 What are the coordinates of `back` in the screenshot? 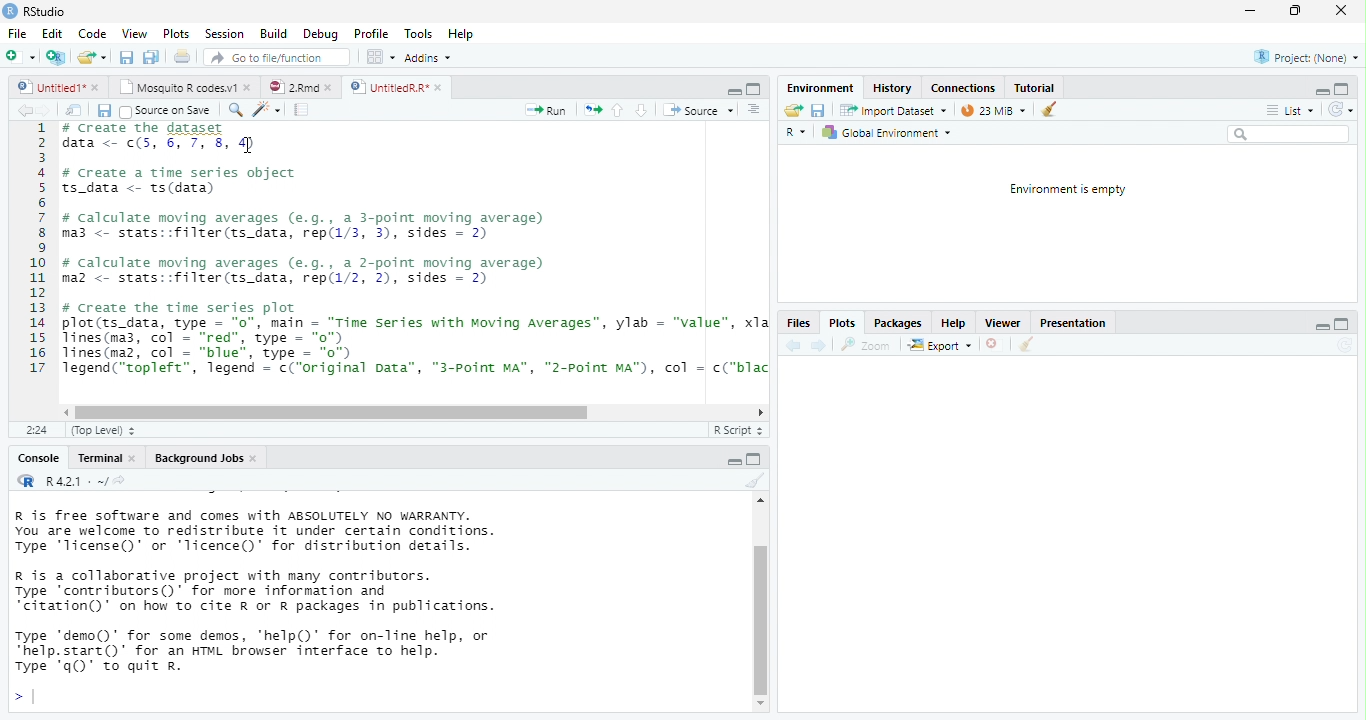 It's located at (24, 110).